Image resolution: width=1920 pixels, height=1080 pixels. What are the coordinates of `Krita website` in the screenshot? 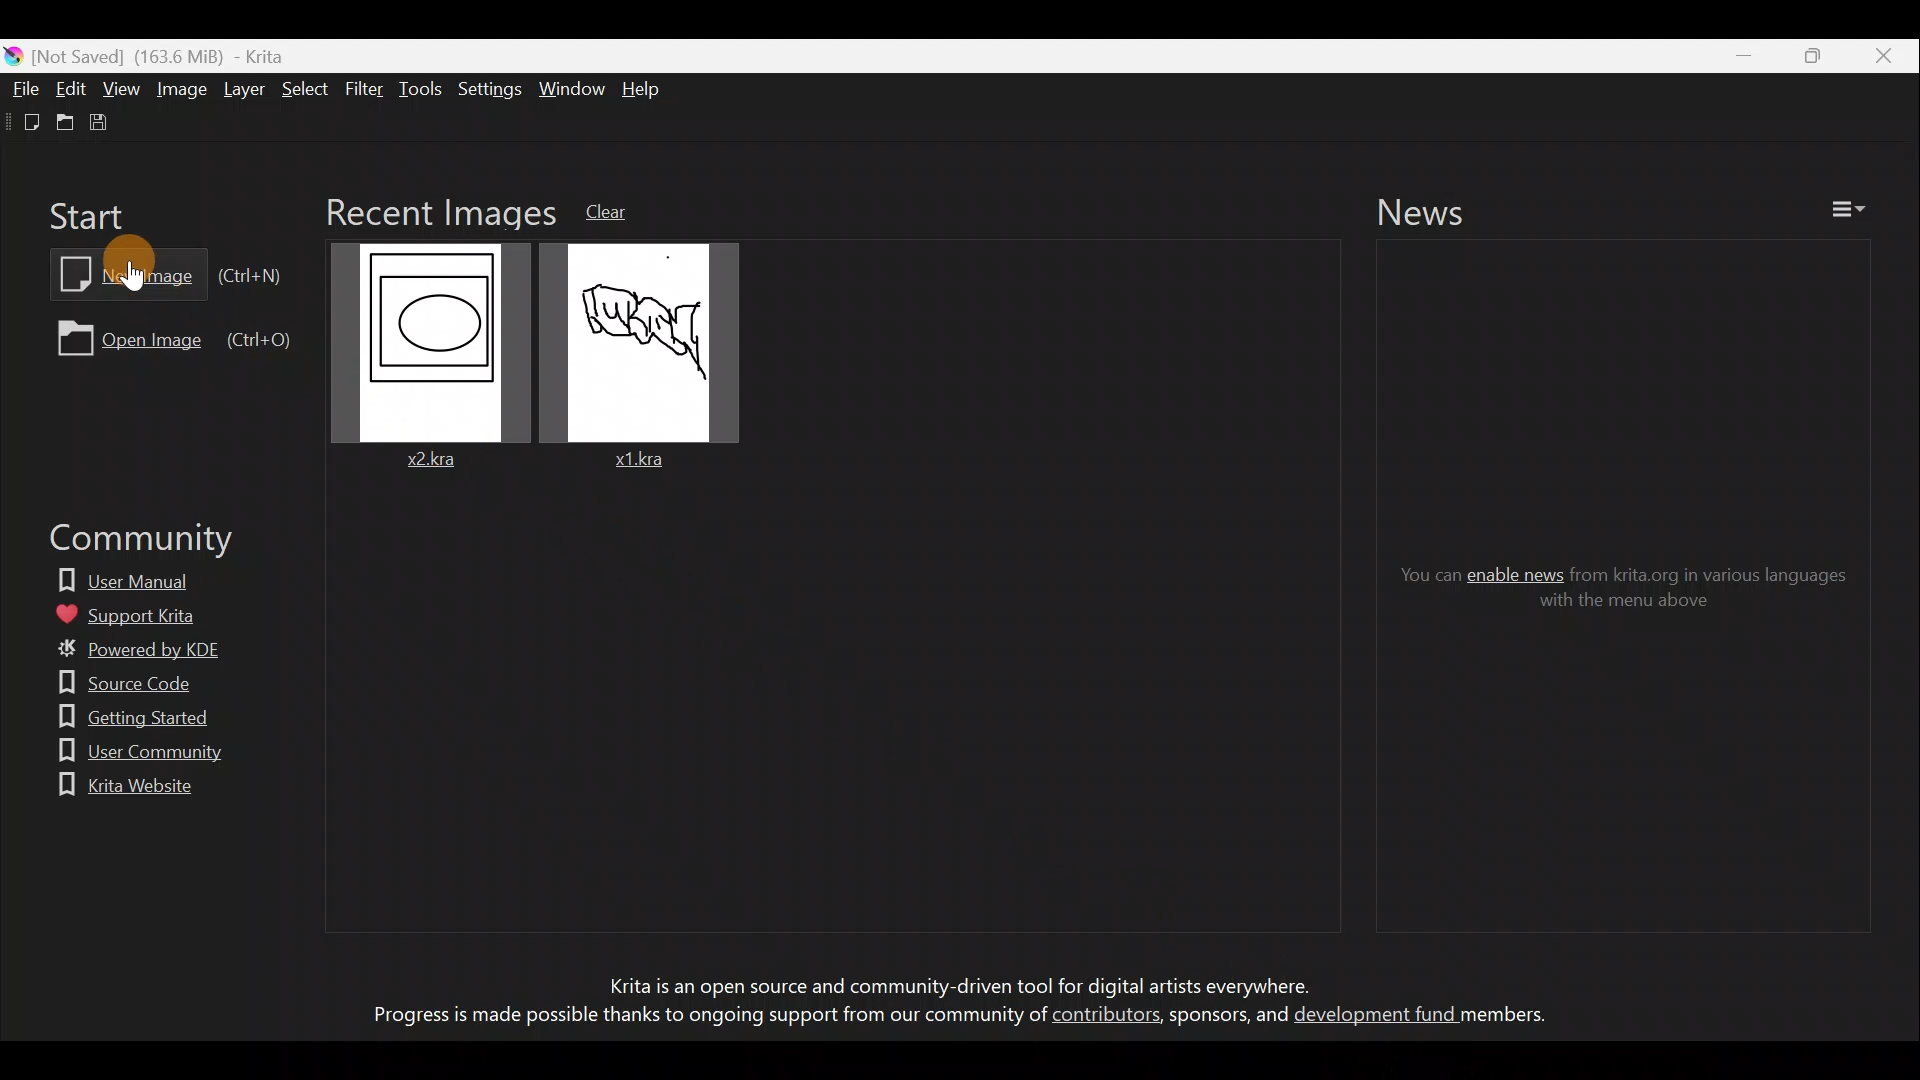 It's located at (121, 786).